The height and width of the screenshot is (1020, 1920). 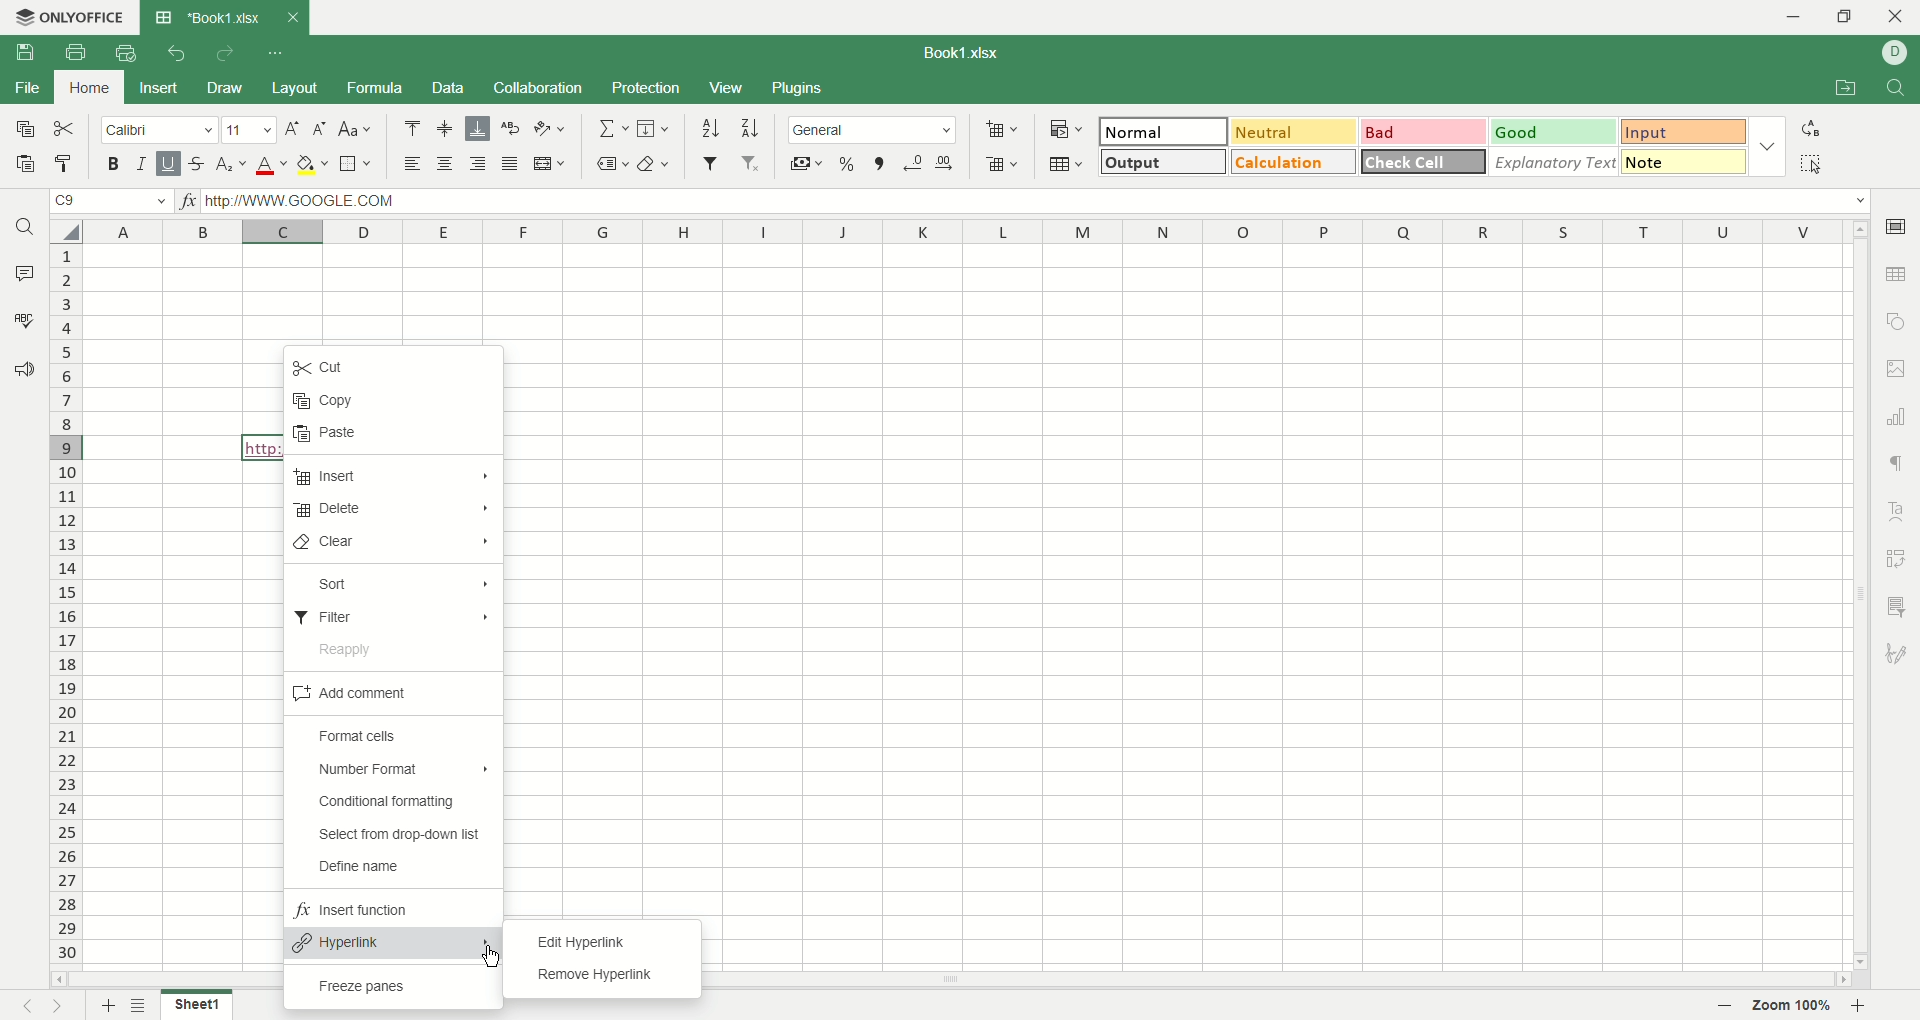 What do you see at coordinates (142, 163) in the screenshot?
I see `italic` at bounding box center [142, 163].